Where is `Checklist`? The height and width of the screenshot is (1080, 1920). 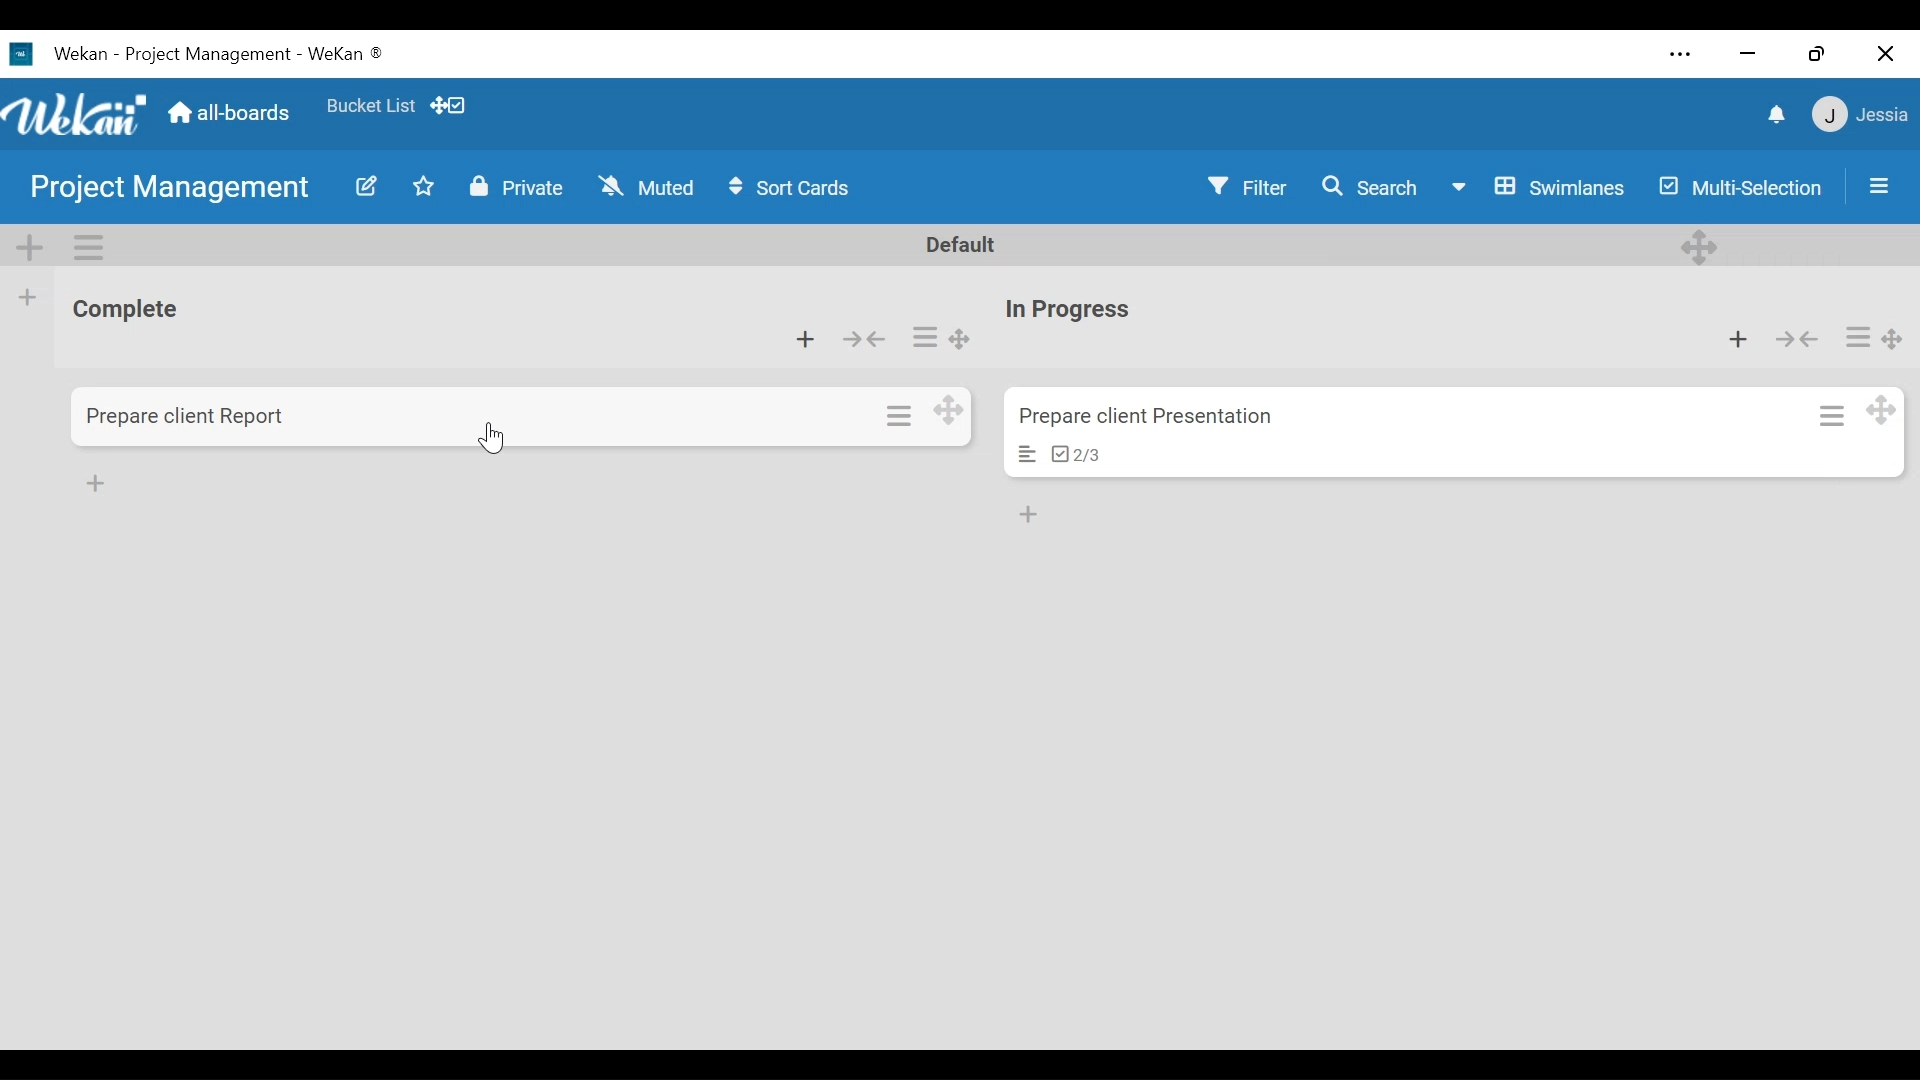
Checklist is located at coordinates (1076, 454).